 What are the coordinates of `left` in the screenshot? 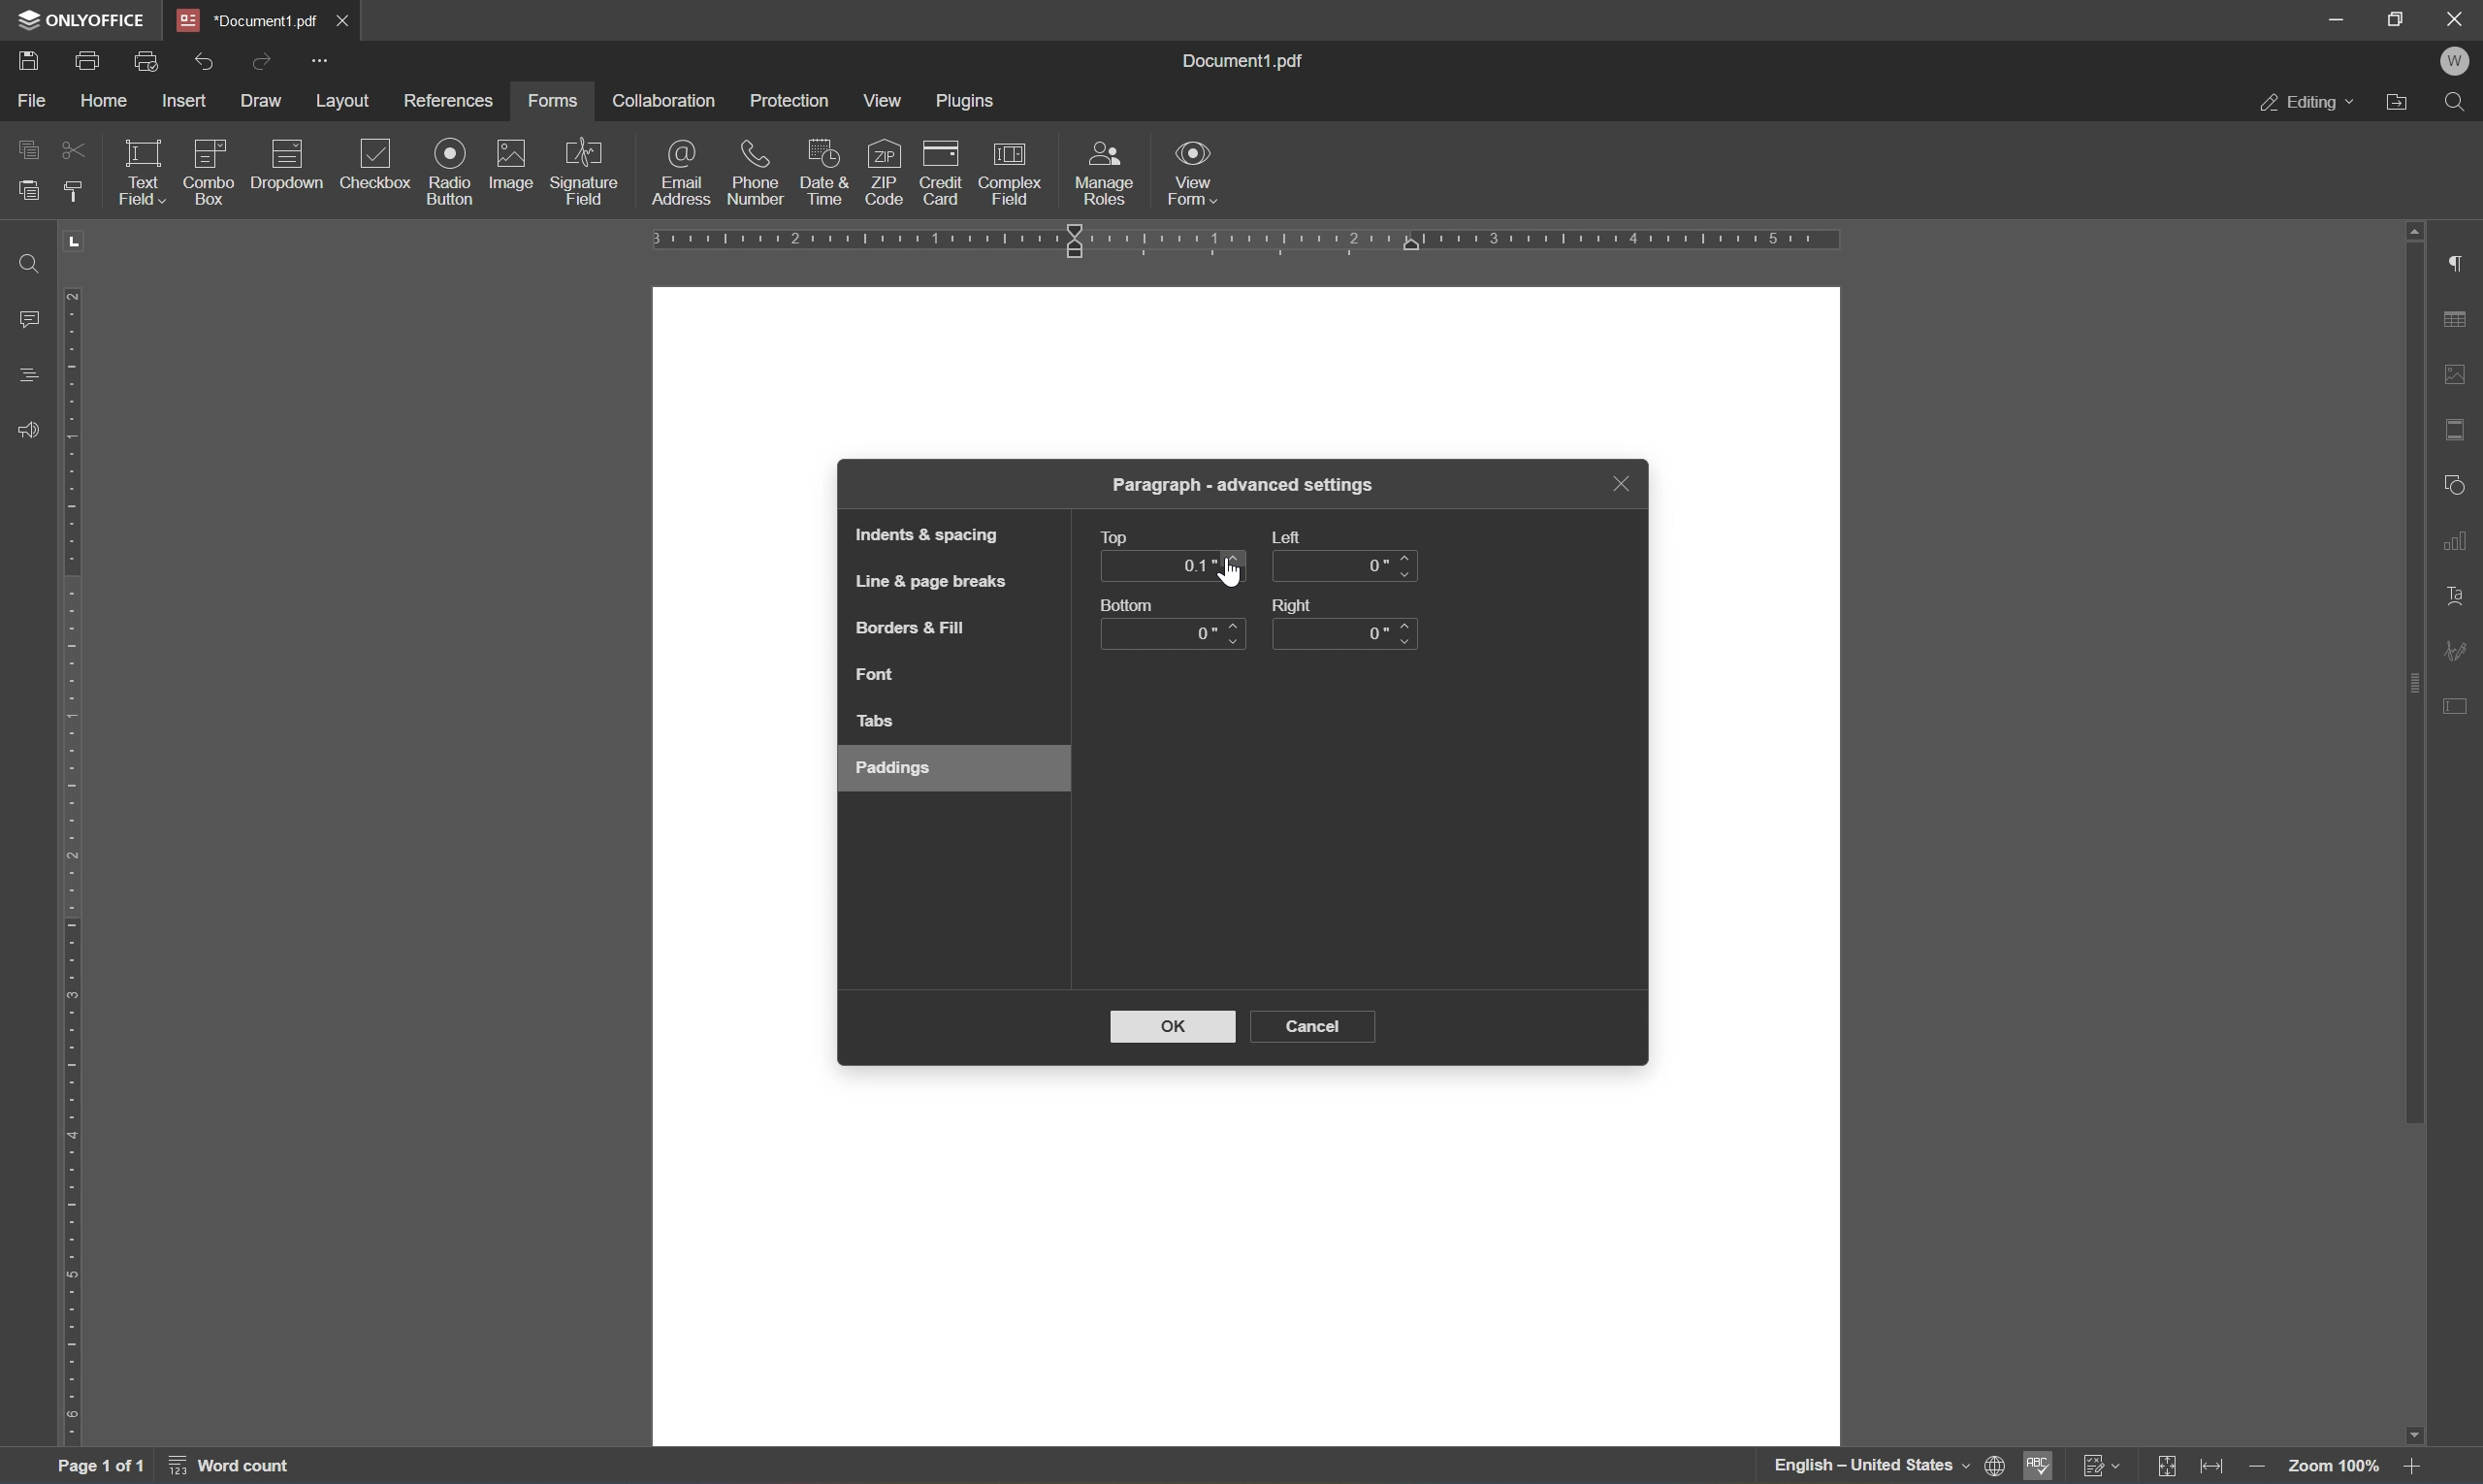 It's located at (1291, 536).